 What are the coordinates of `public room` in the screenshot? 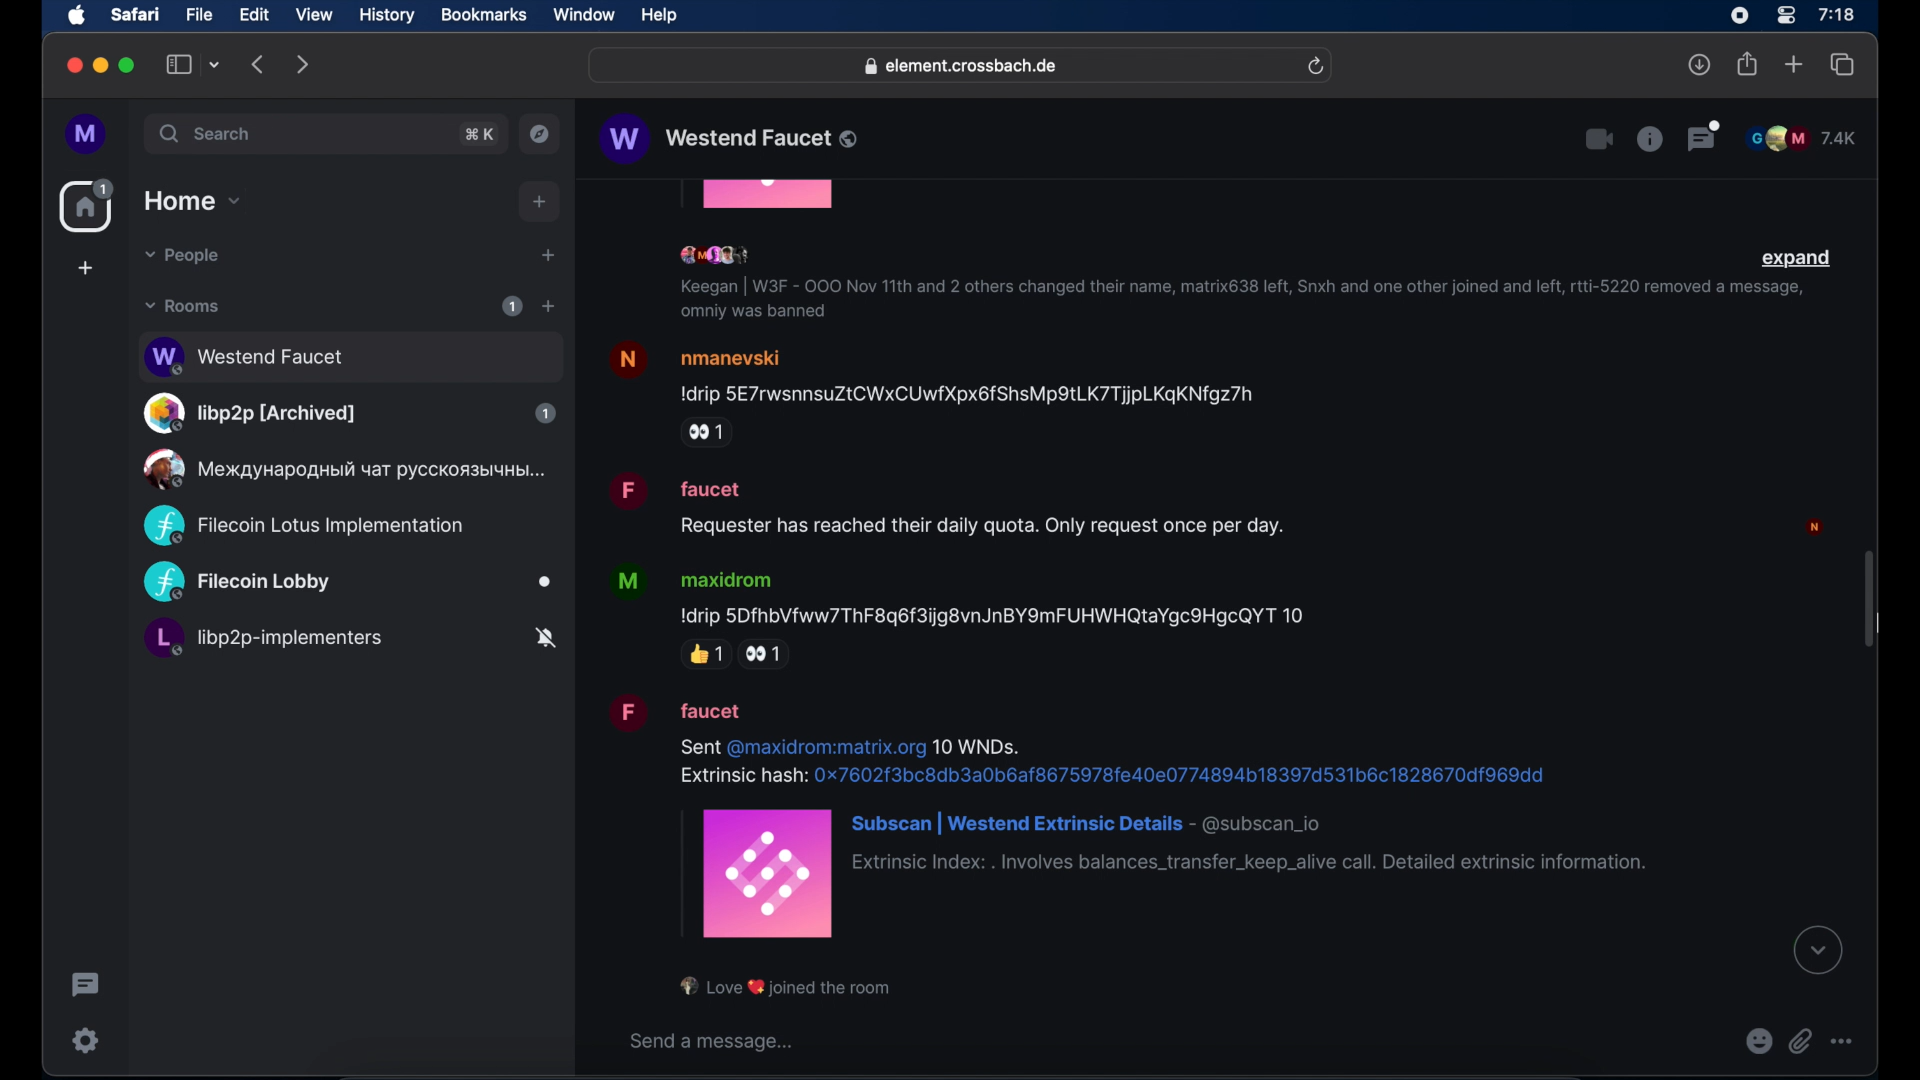 It's located at (303, 526).